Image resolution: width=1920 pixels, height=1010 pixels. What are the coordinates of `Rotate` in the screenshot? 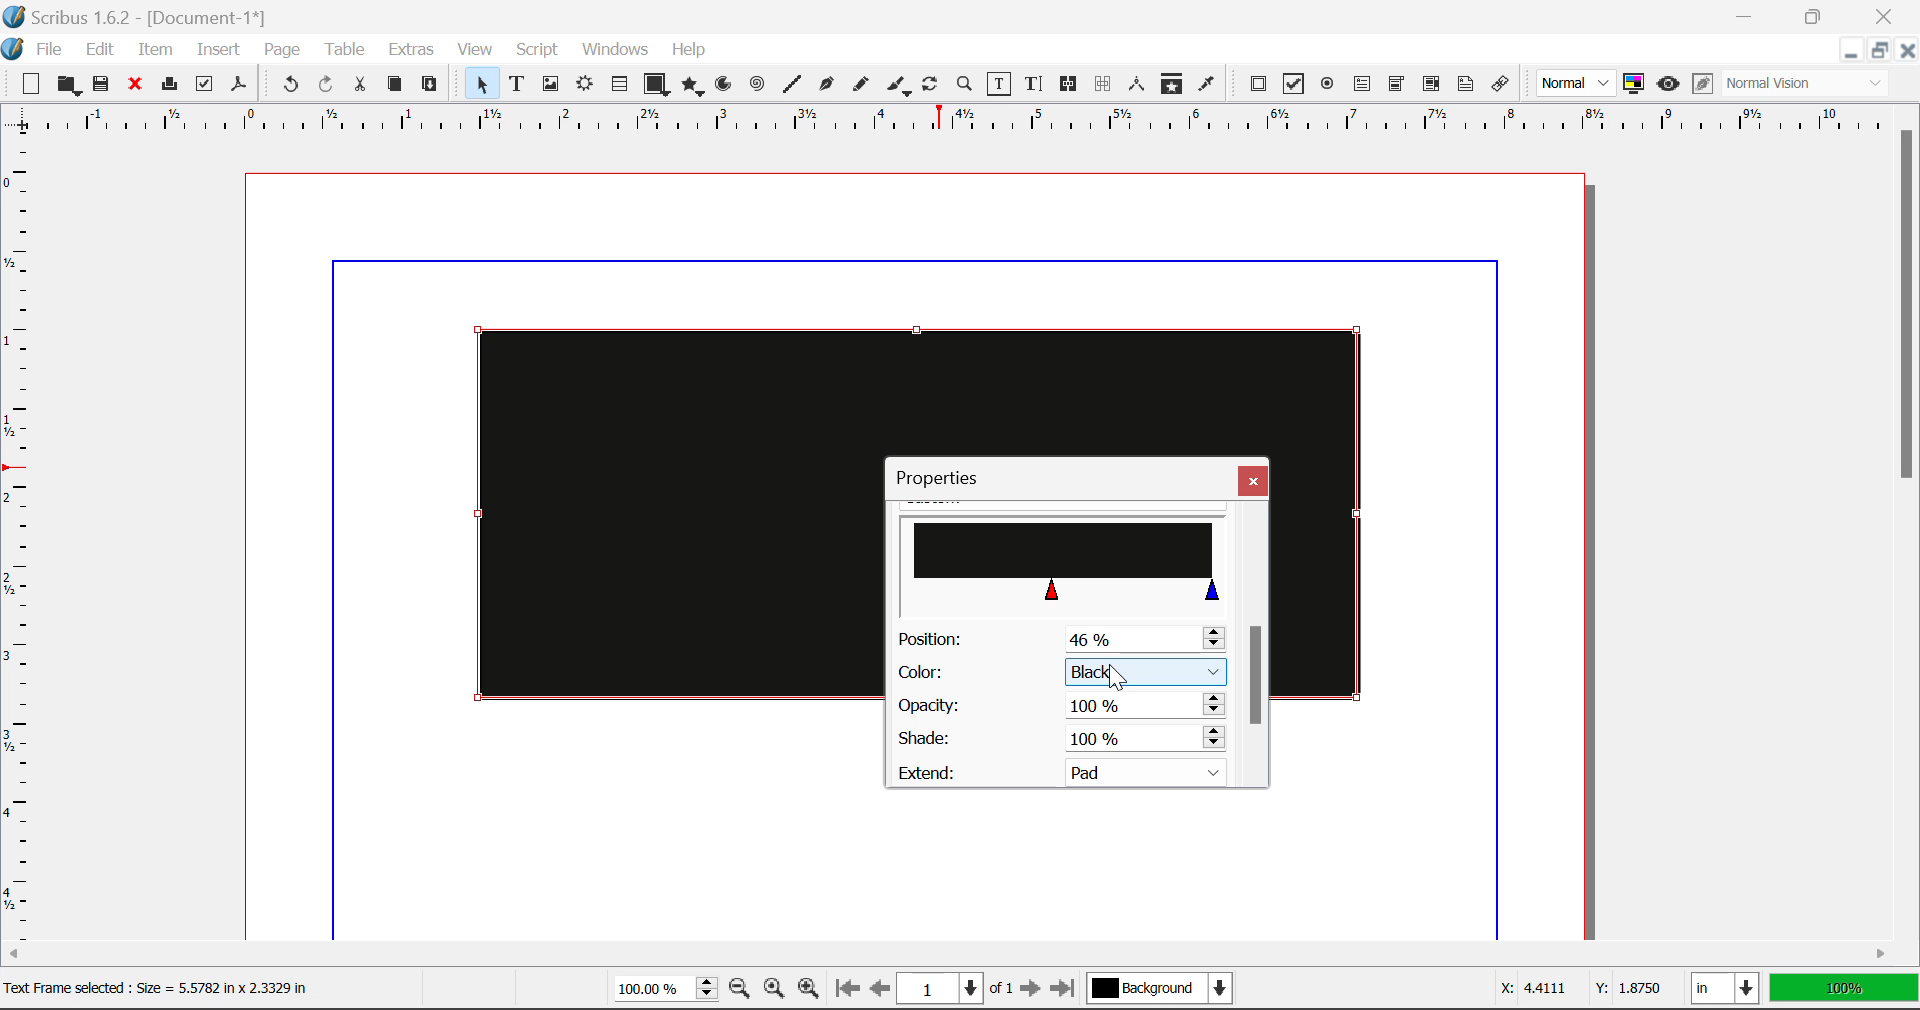 It's located at (931, 84).